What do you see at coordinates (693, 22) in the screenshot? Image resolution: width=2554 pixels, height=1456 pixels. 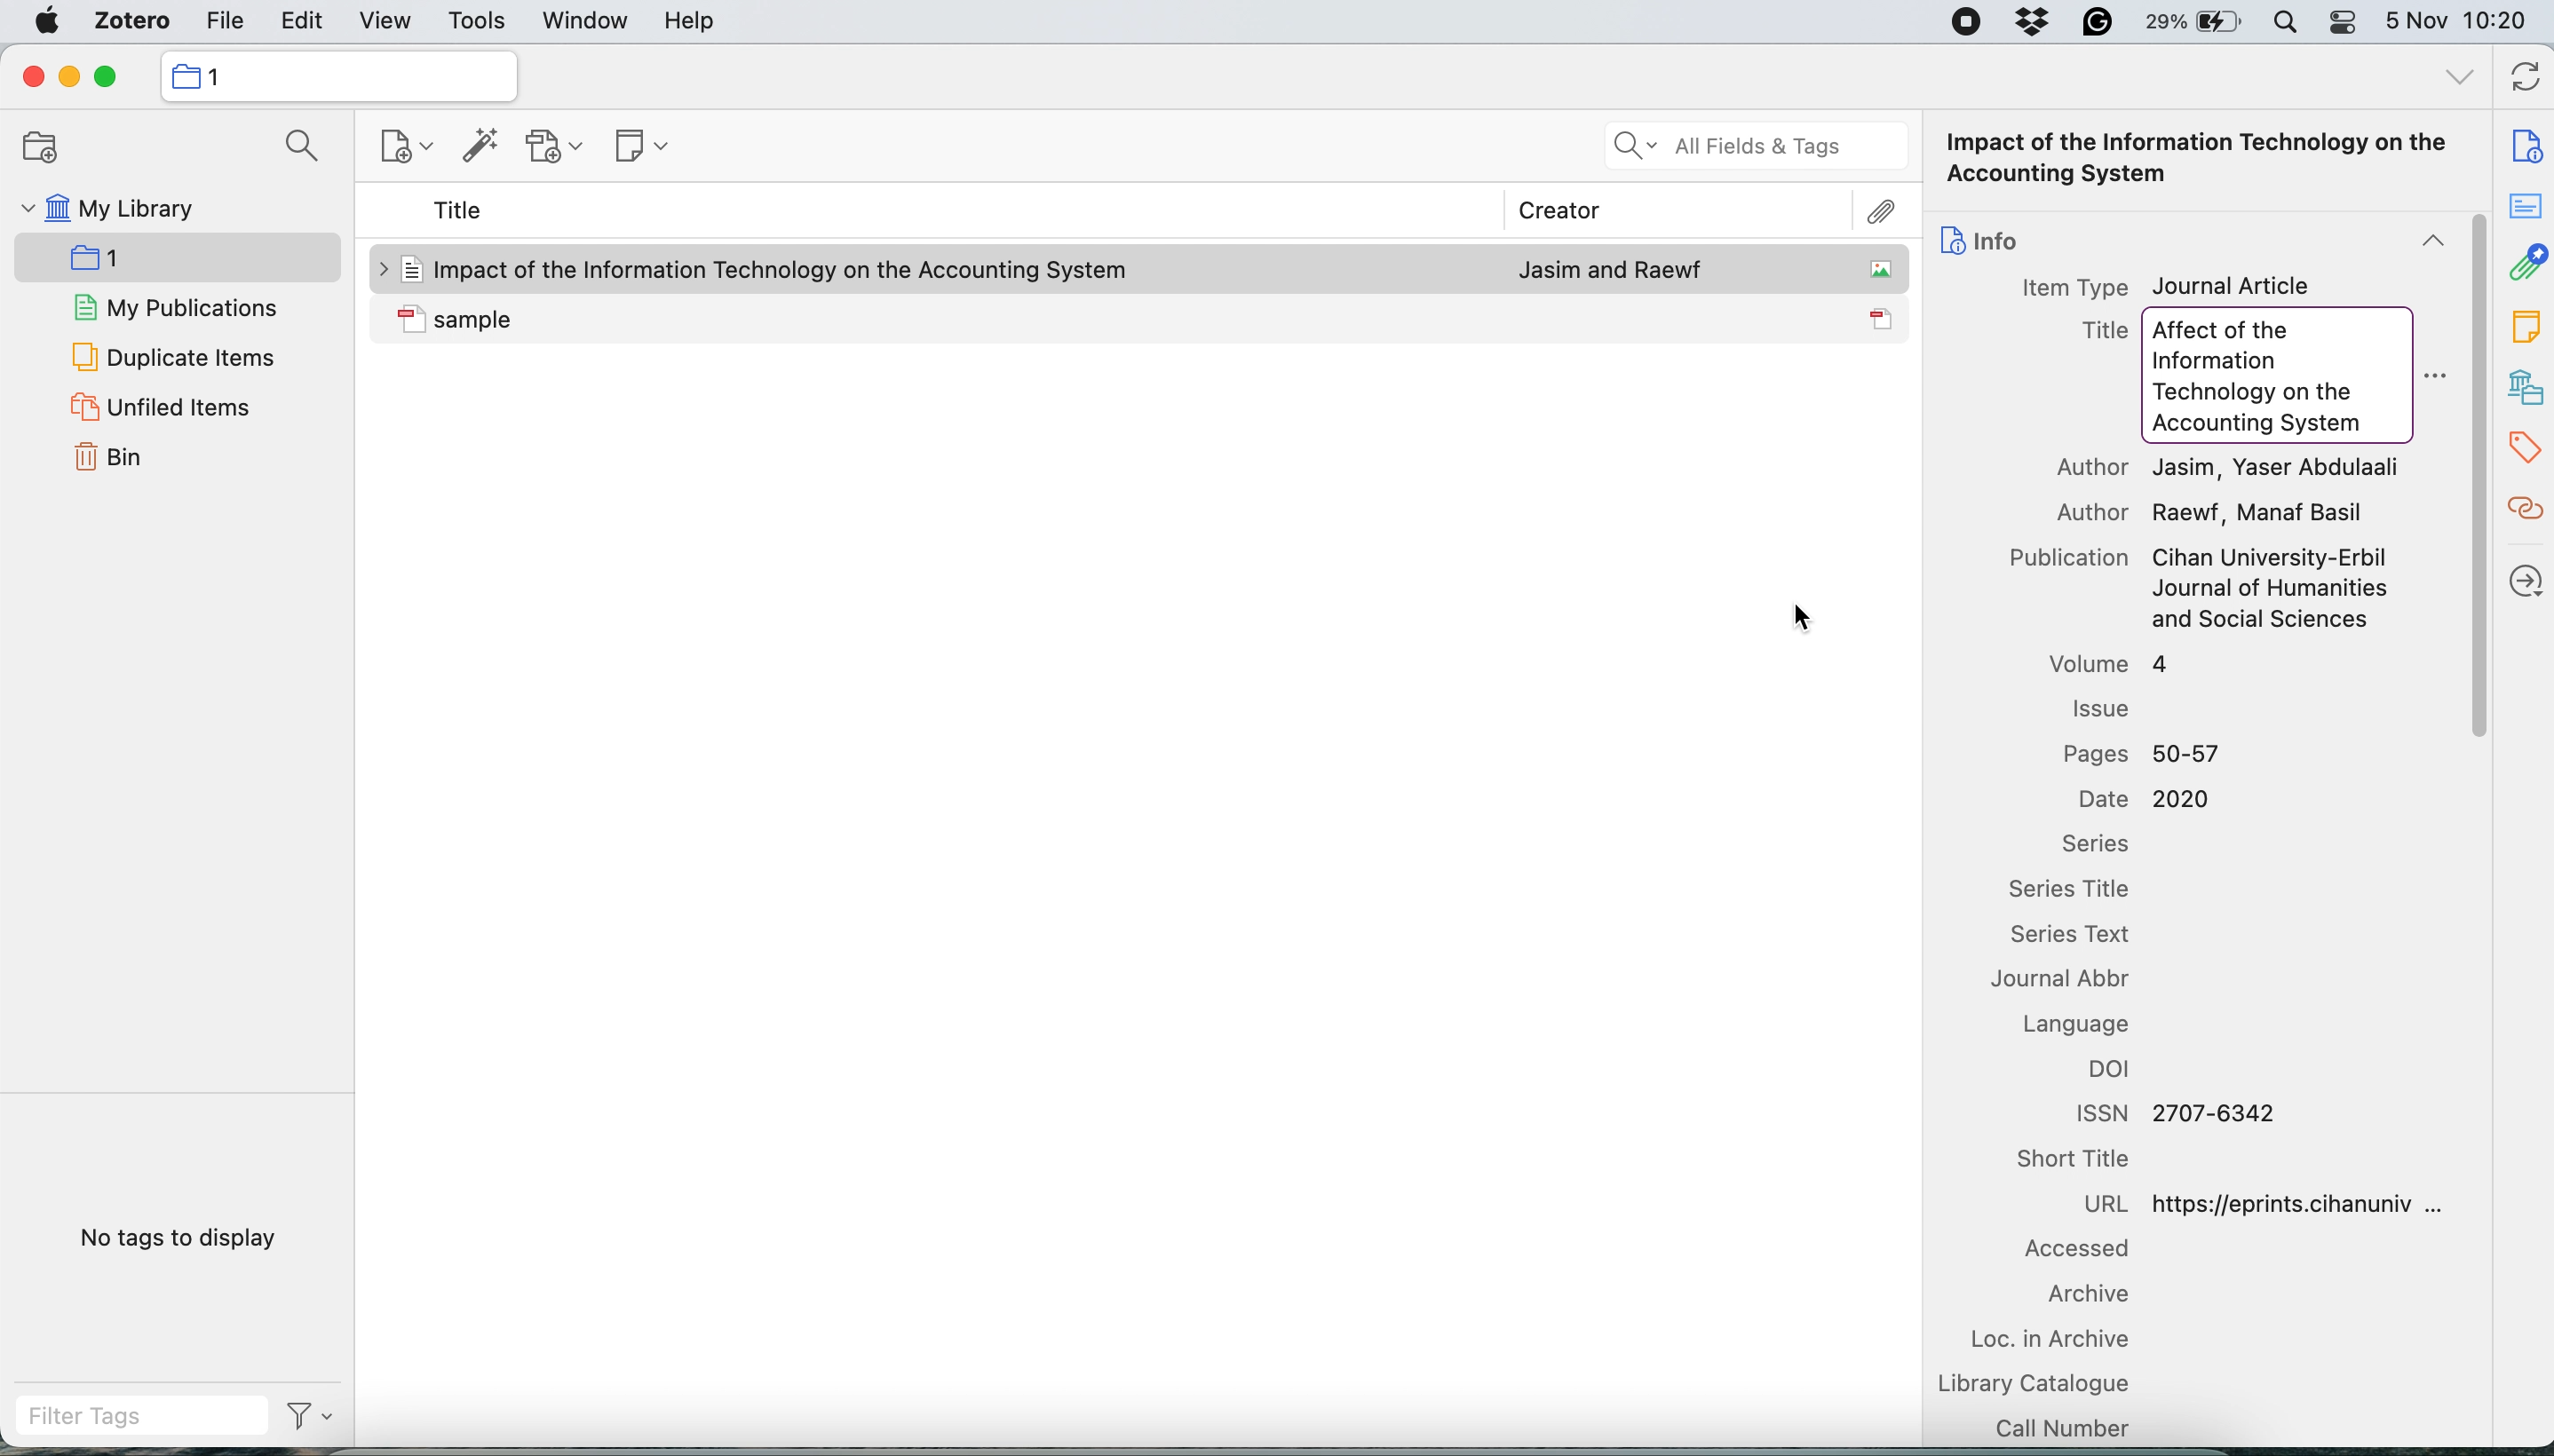 I see `help` at bounding box center [693, 22].